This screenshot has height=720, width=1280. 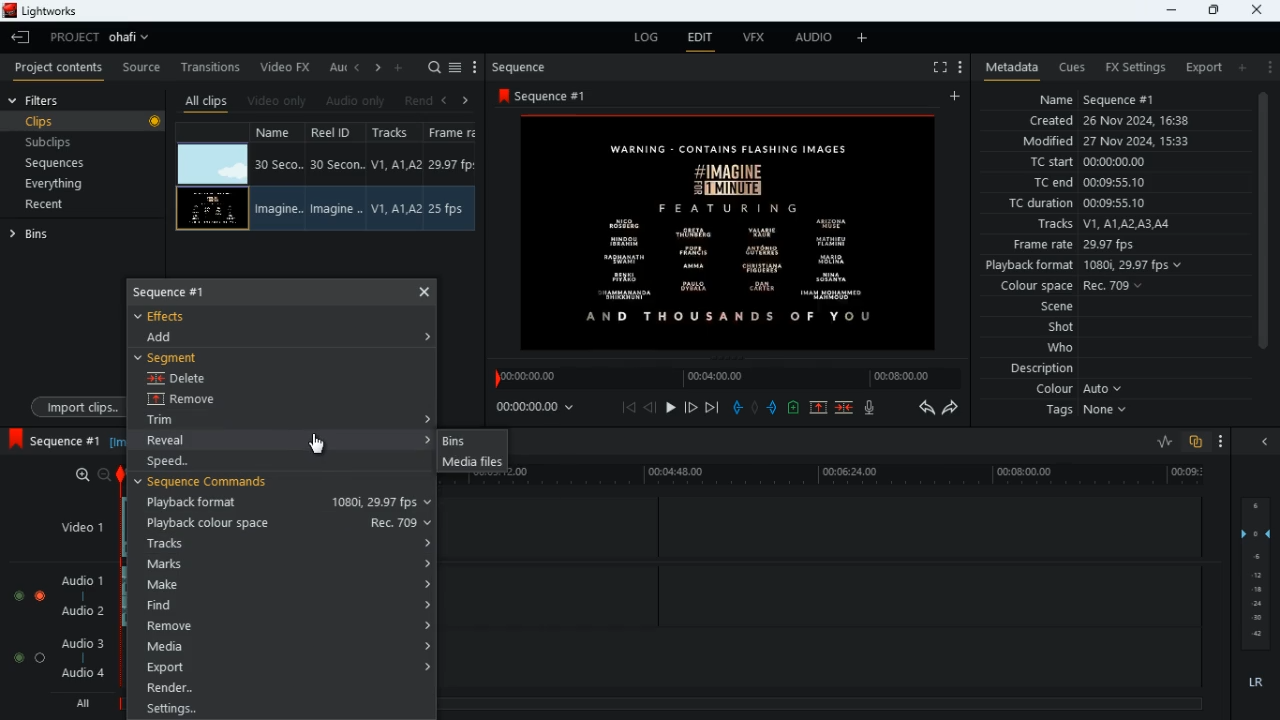 What do you see at coordinates (87, 704) in the screenshot?
I see `all` at bounding box center [87, 704].